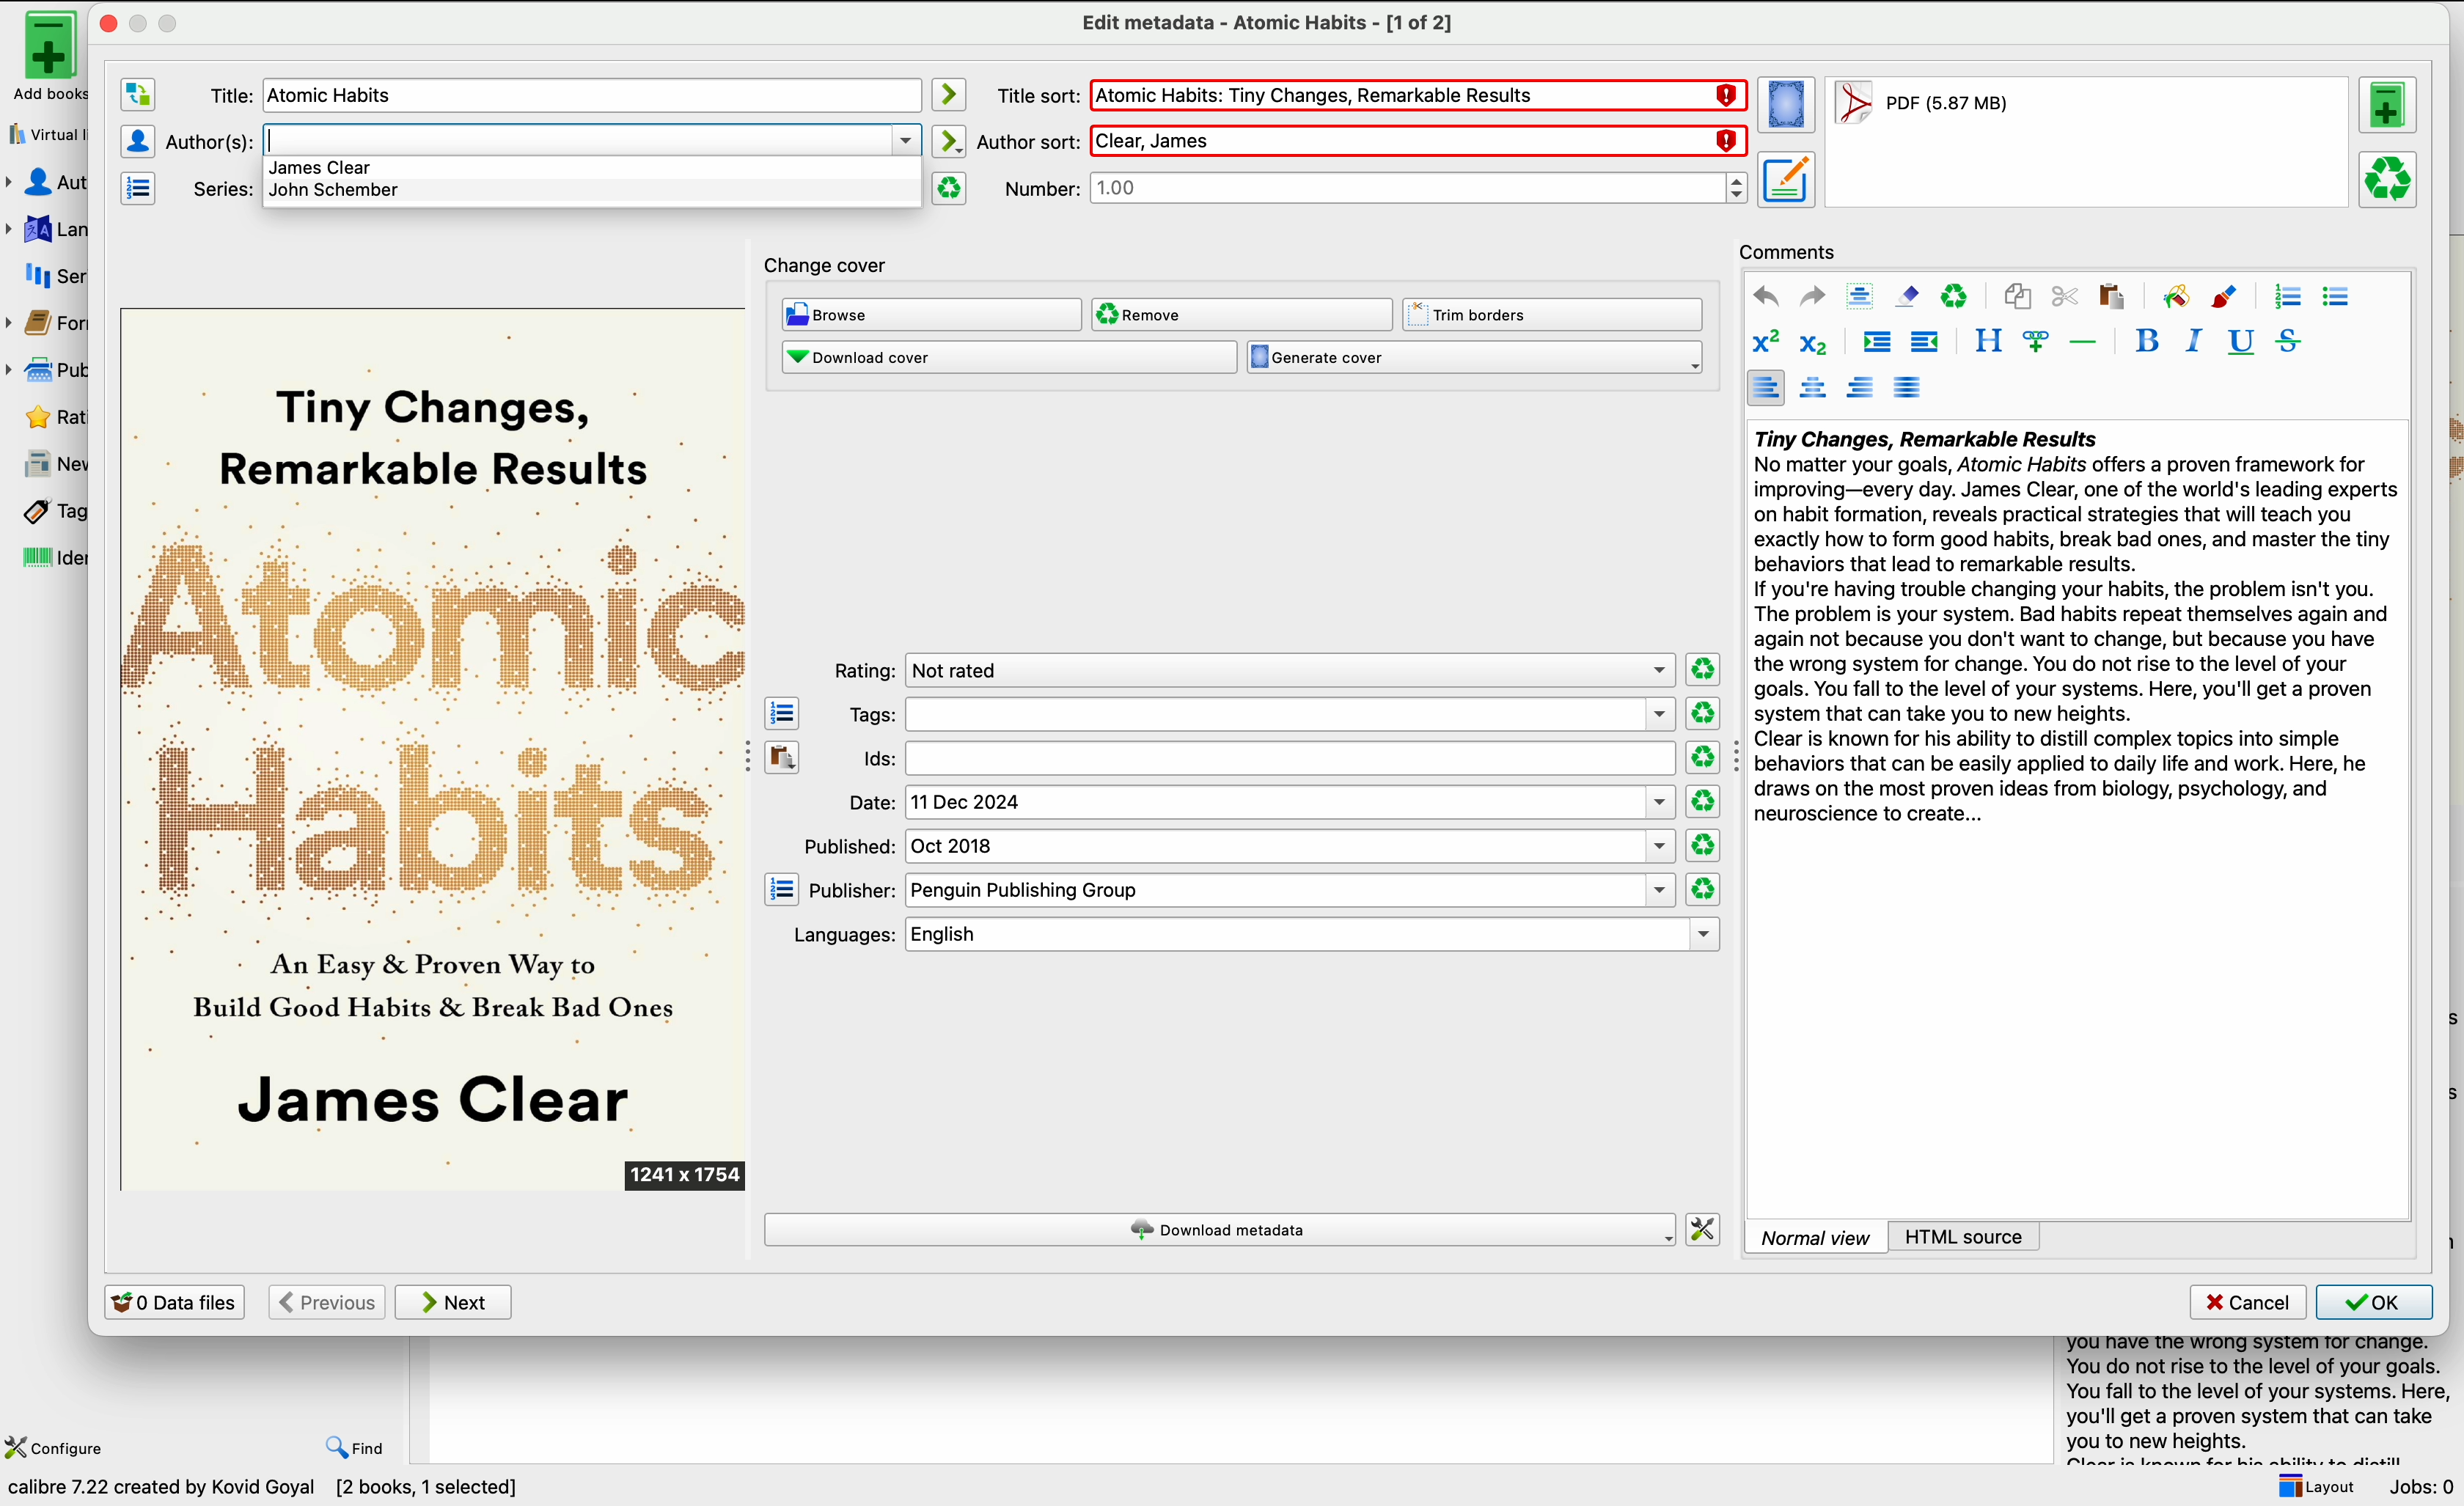 The height and width of the screenshot is (1506, 2464). I want to click on comments, so click(1789, 250).